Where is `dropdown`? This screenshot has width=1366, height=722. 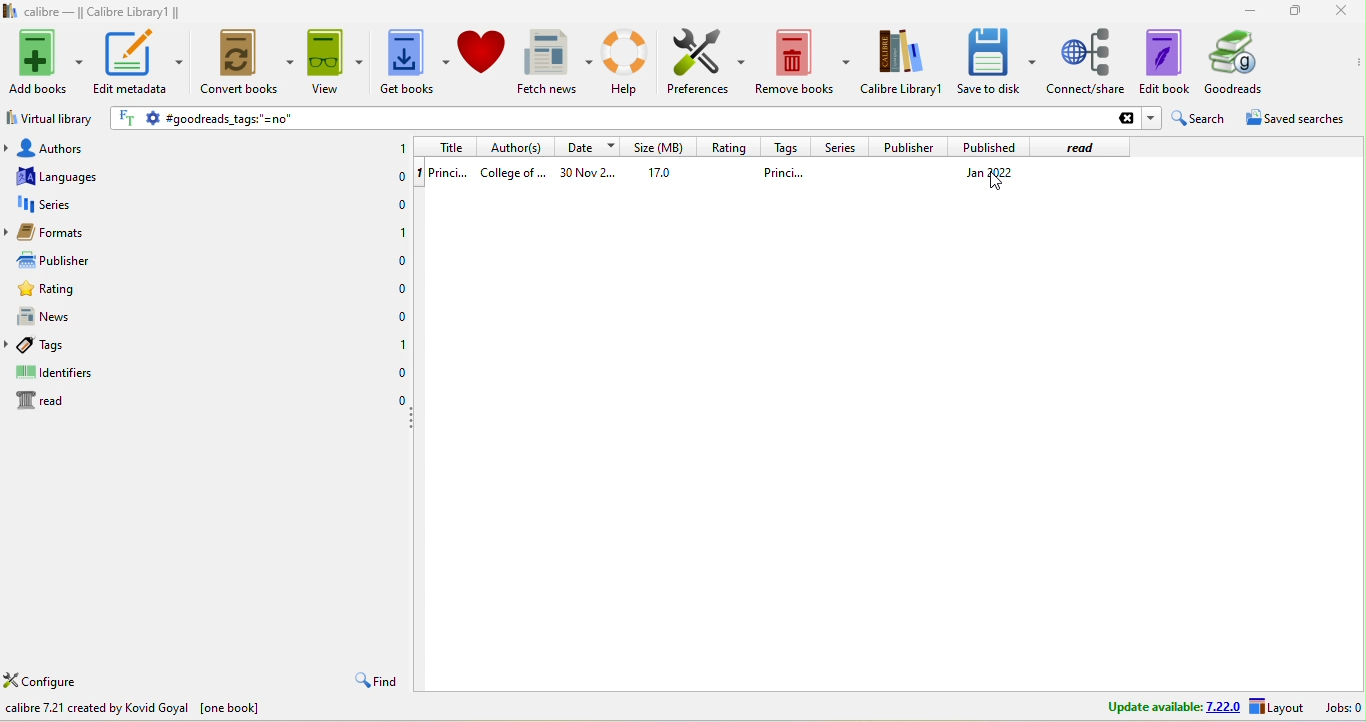 dropdown is located at coordinates (1151, 118).